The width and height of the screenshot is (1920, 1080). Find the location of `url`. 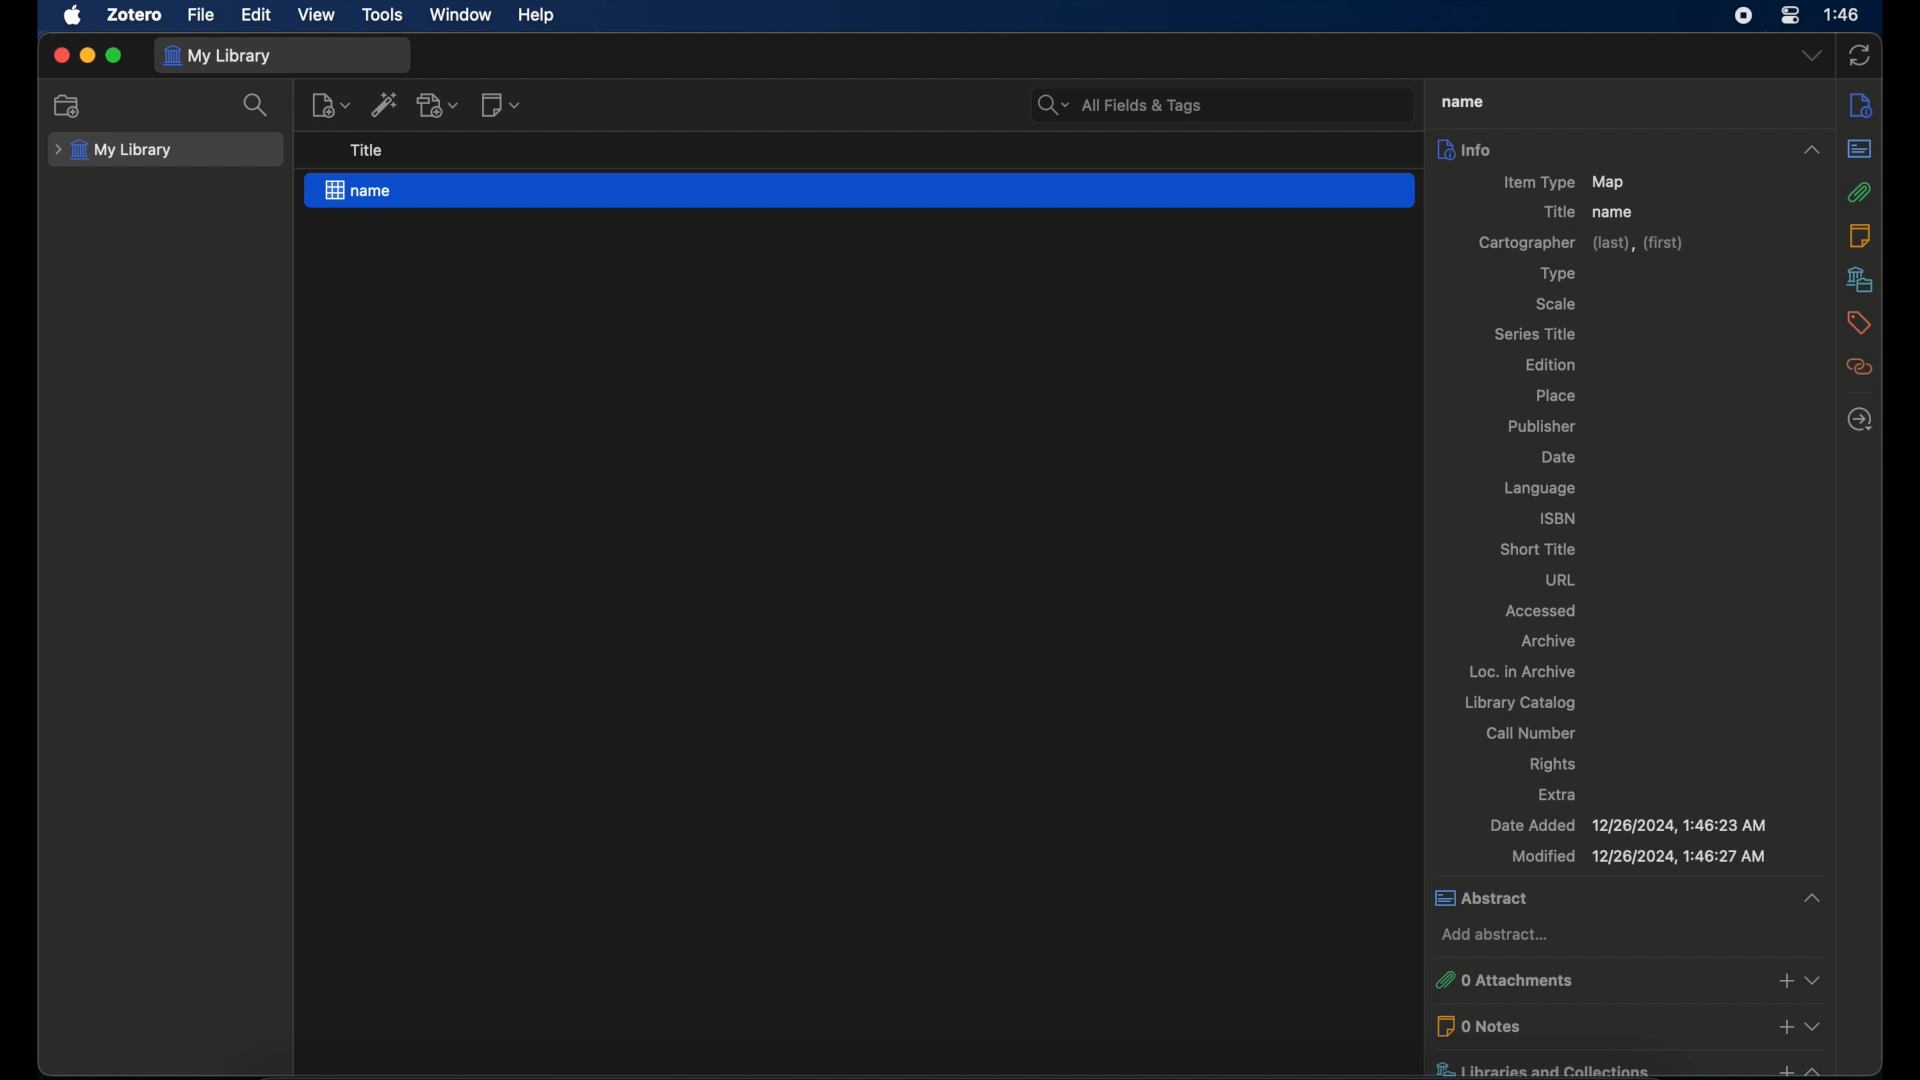

url is located at coordinates (1561, 578).